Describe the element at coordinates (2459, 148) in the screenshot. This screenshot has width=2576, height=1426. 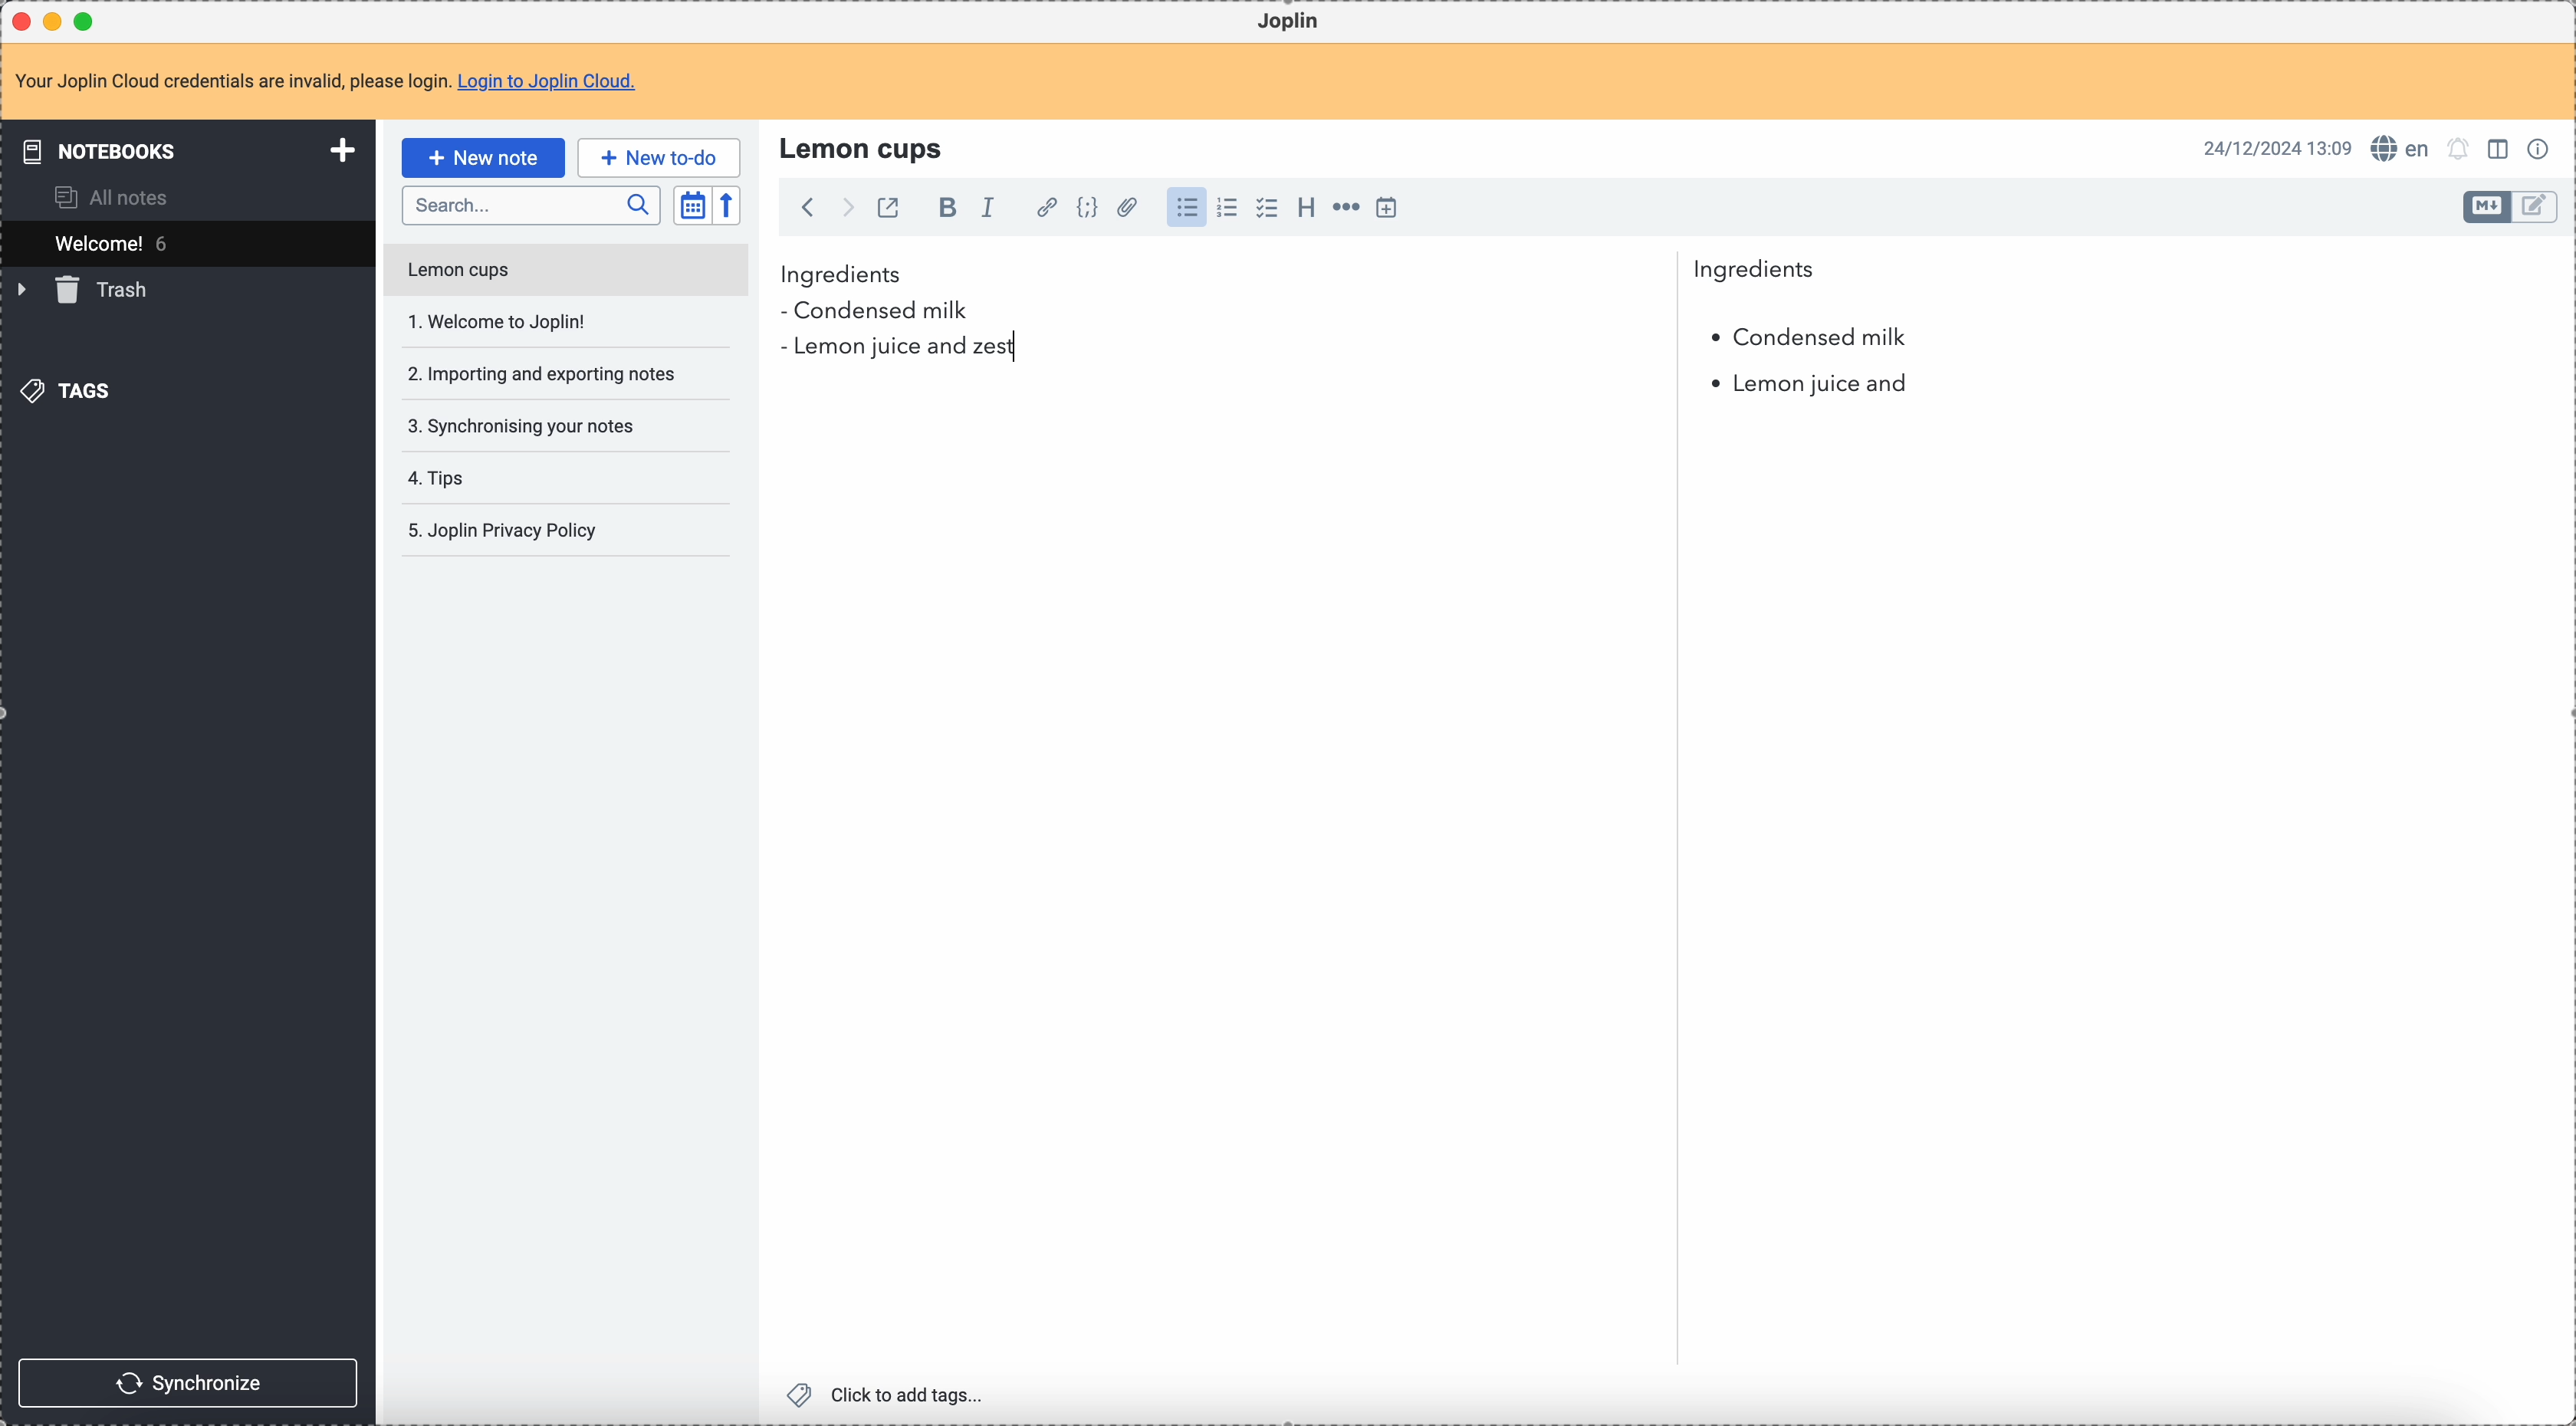
I see `set notifications` at that location.